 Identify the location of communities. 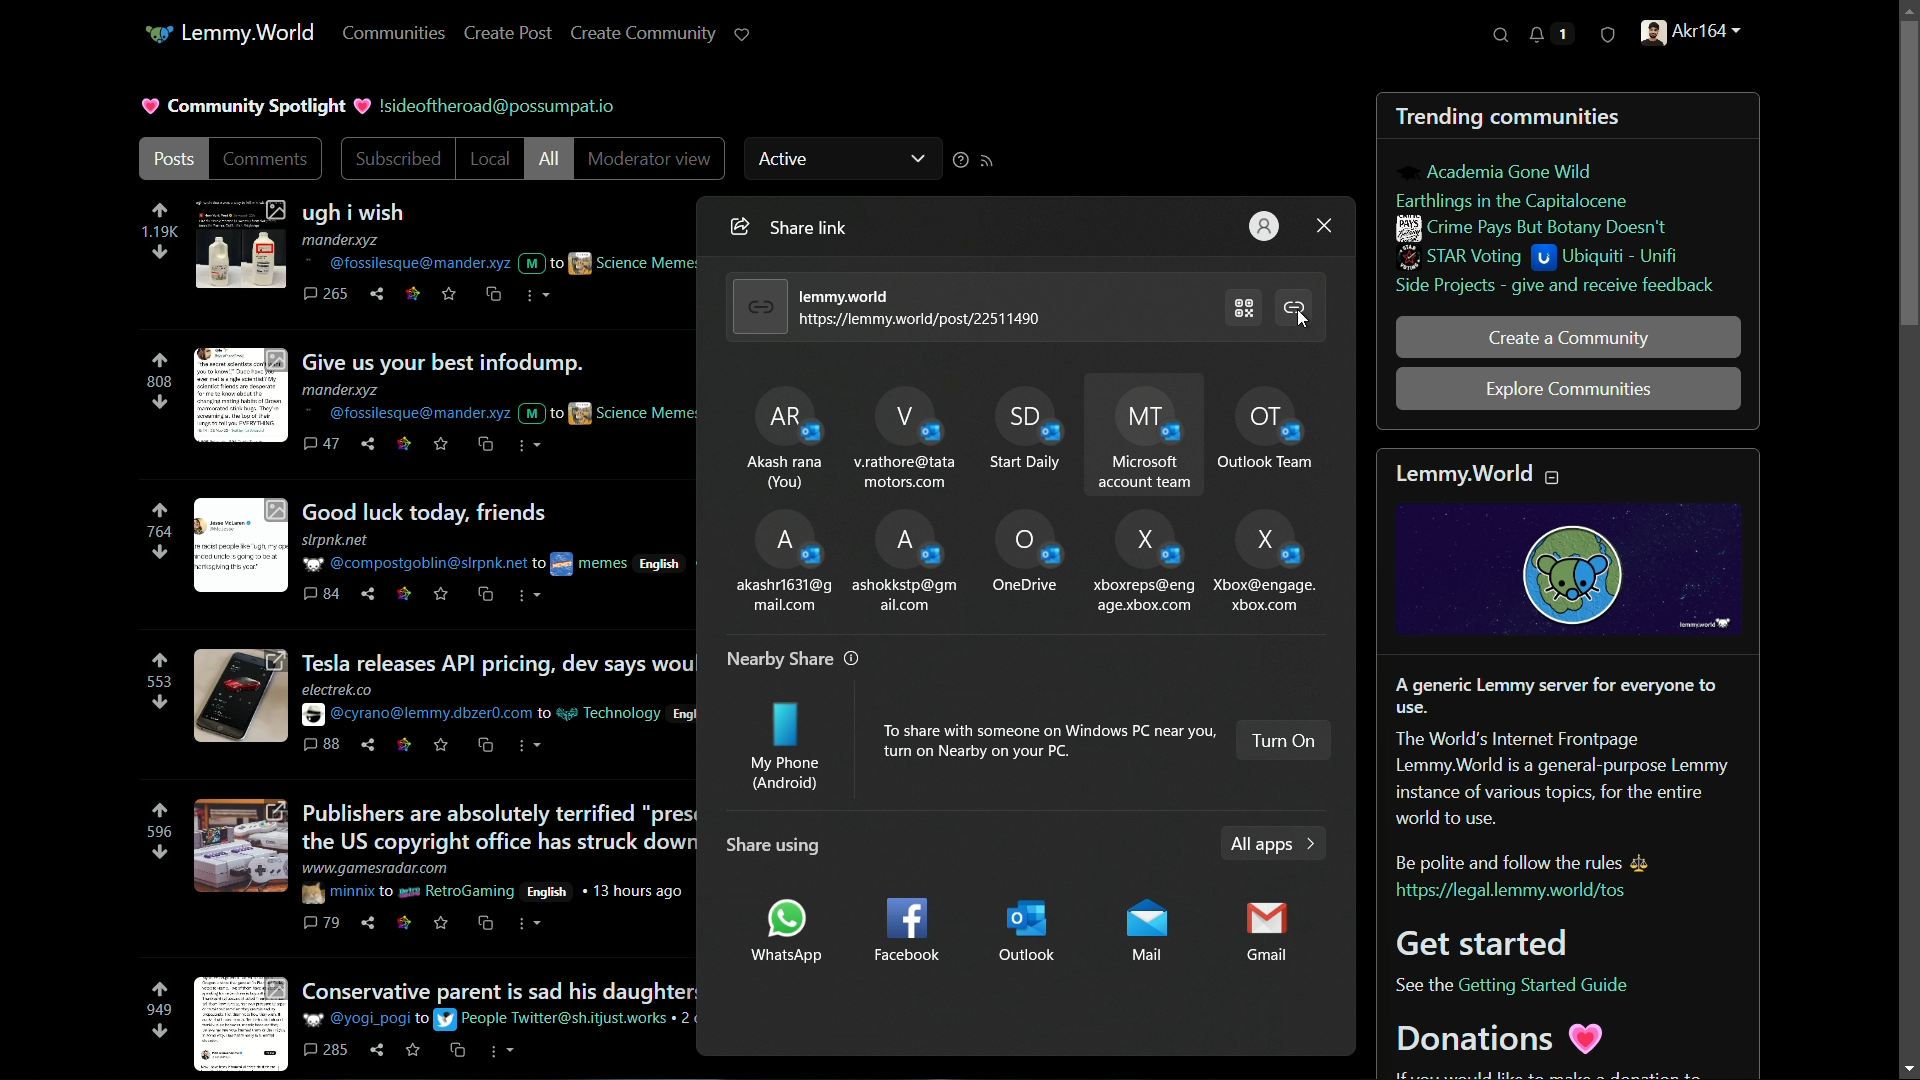
(397, 33).